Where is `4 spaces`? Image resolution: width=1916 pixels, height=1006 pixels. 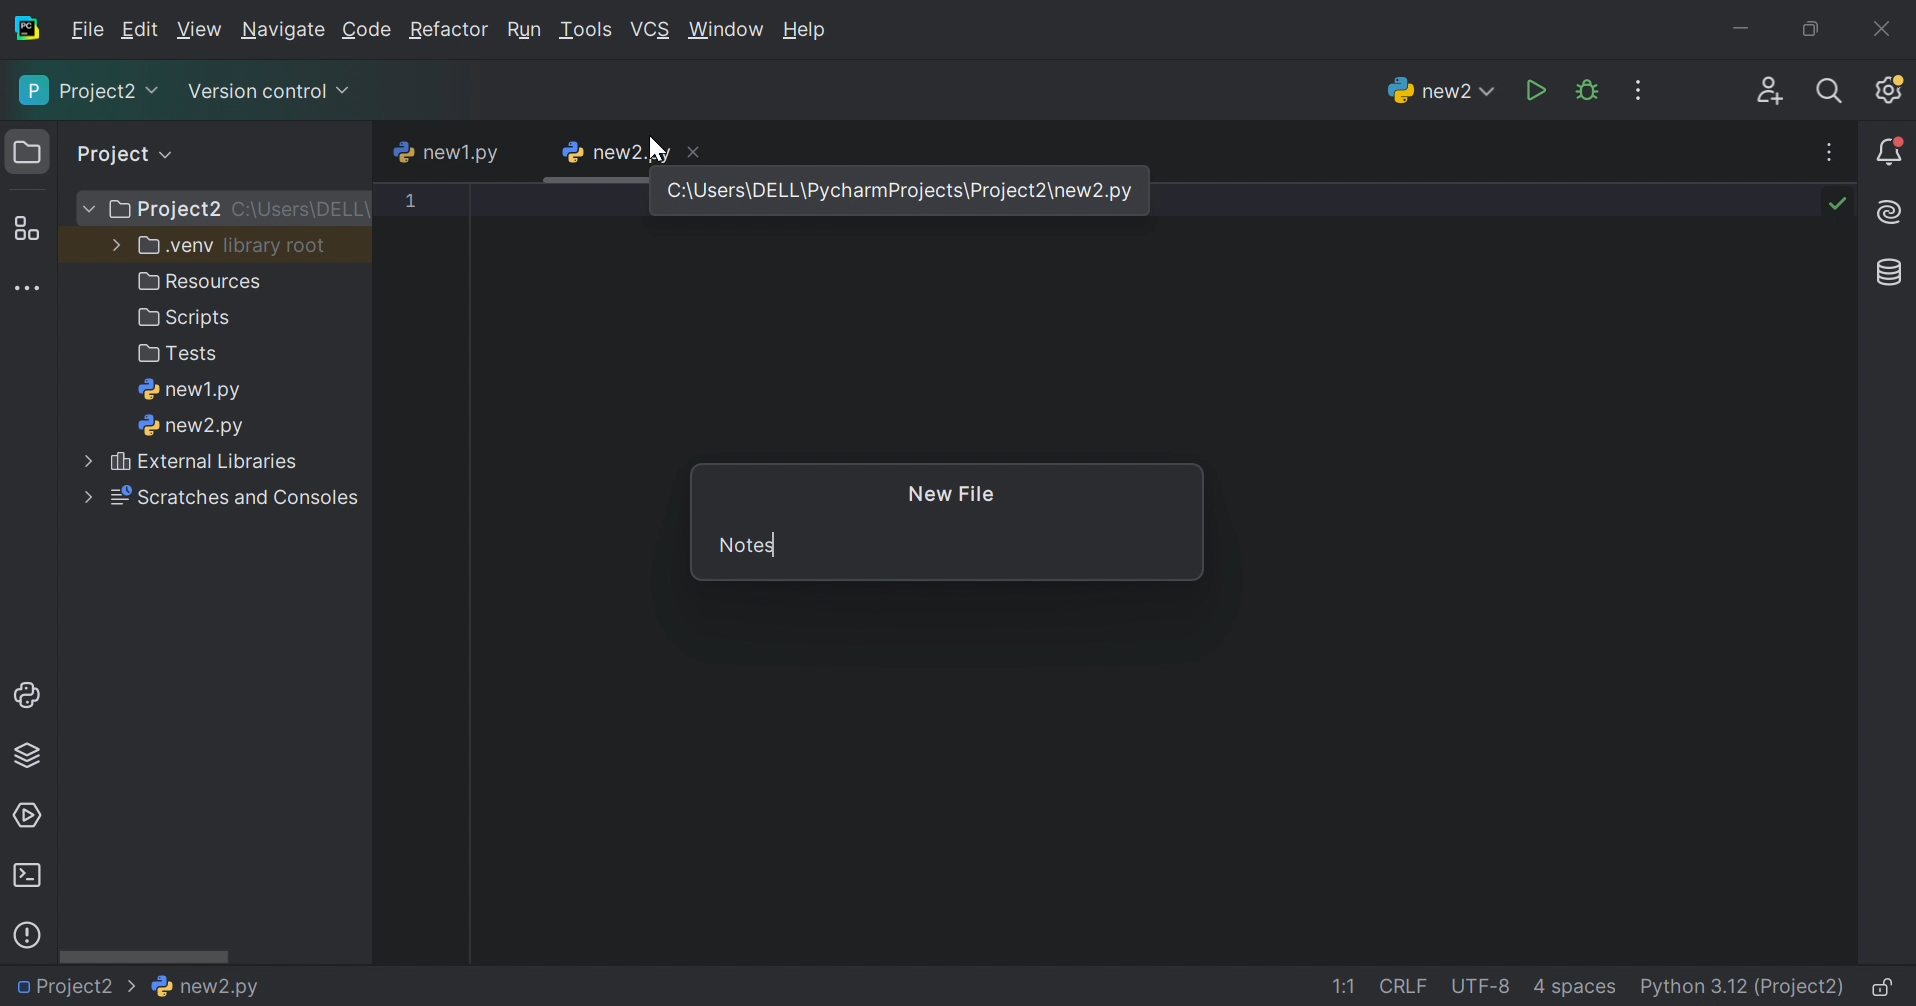
4 spaces is located at coordinates (1575, 990).